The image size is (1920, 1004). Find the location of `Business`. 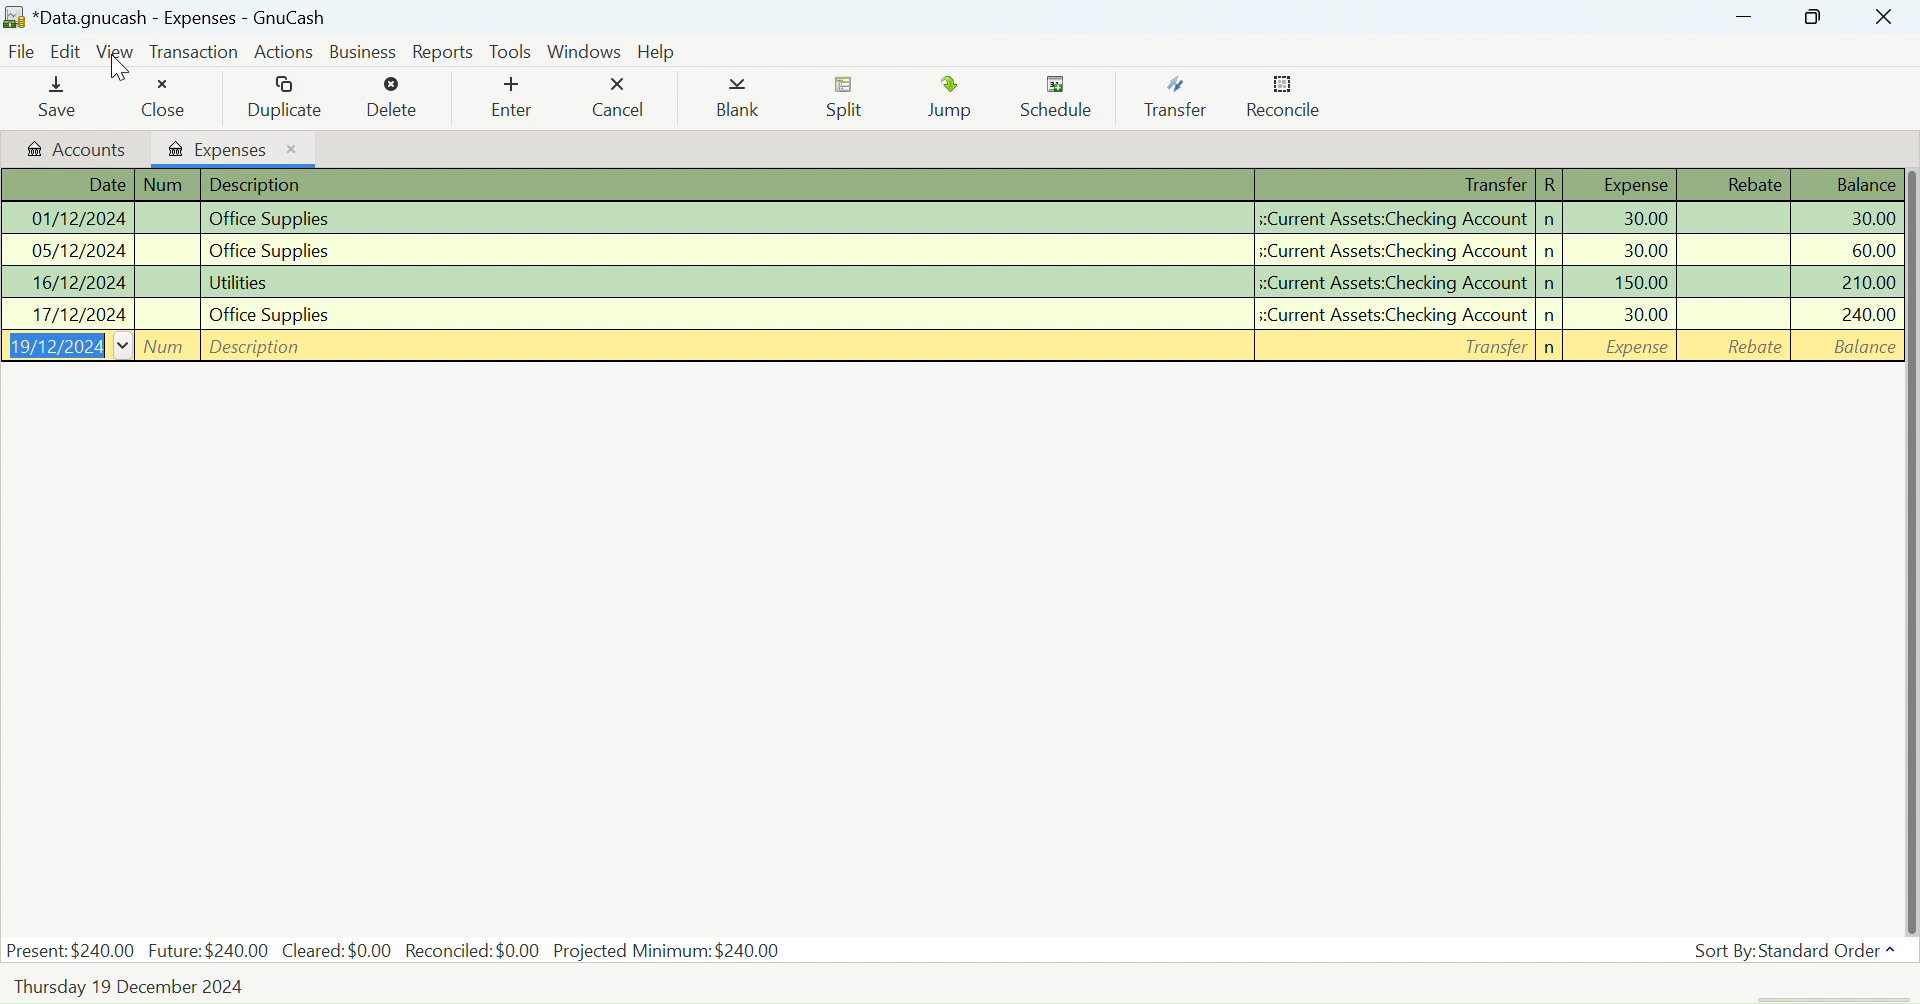

Business is located at coordinates (366, 52).